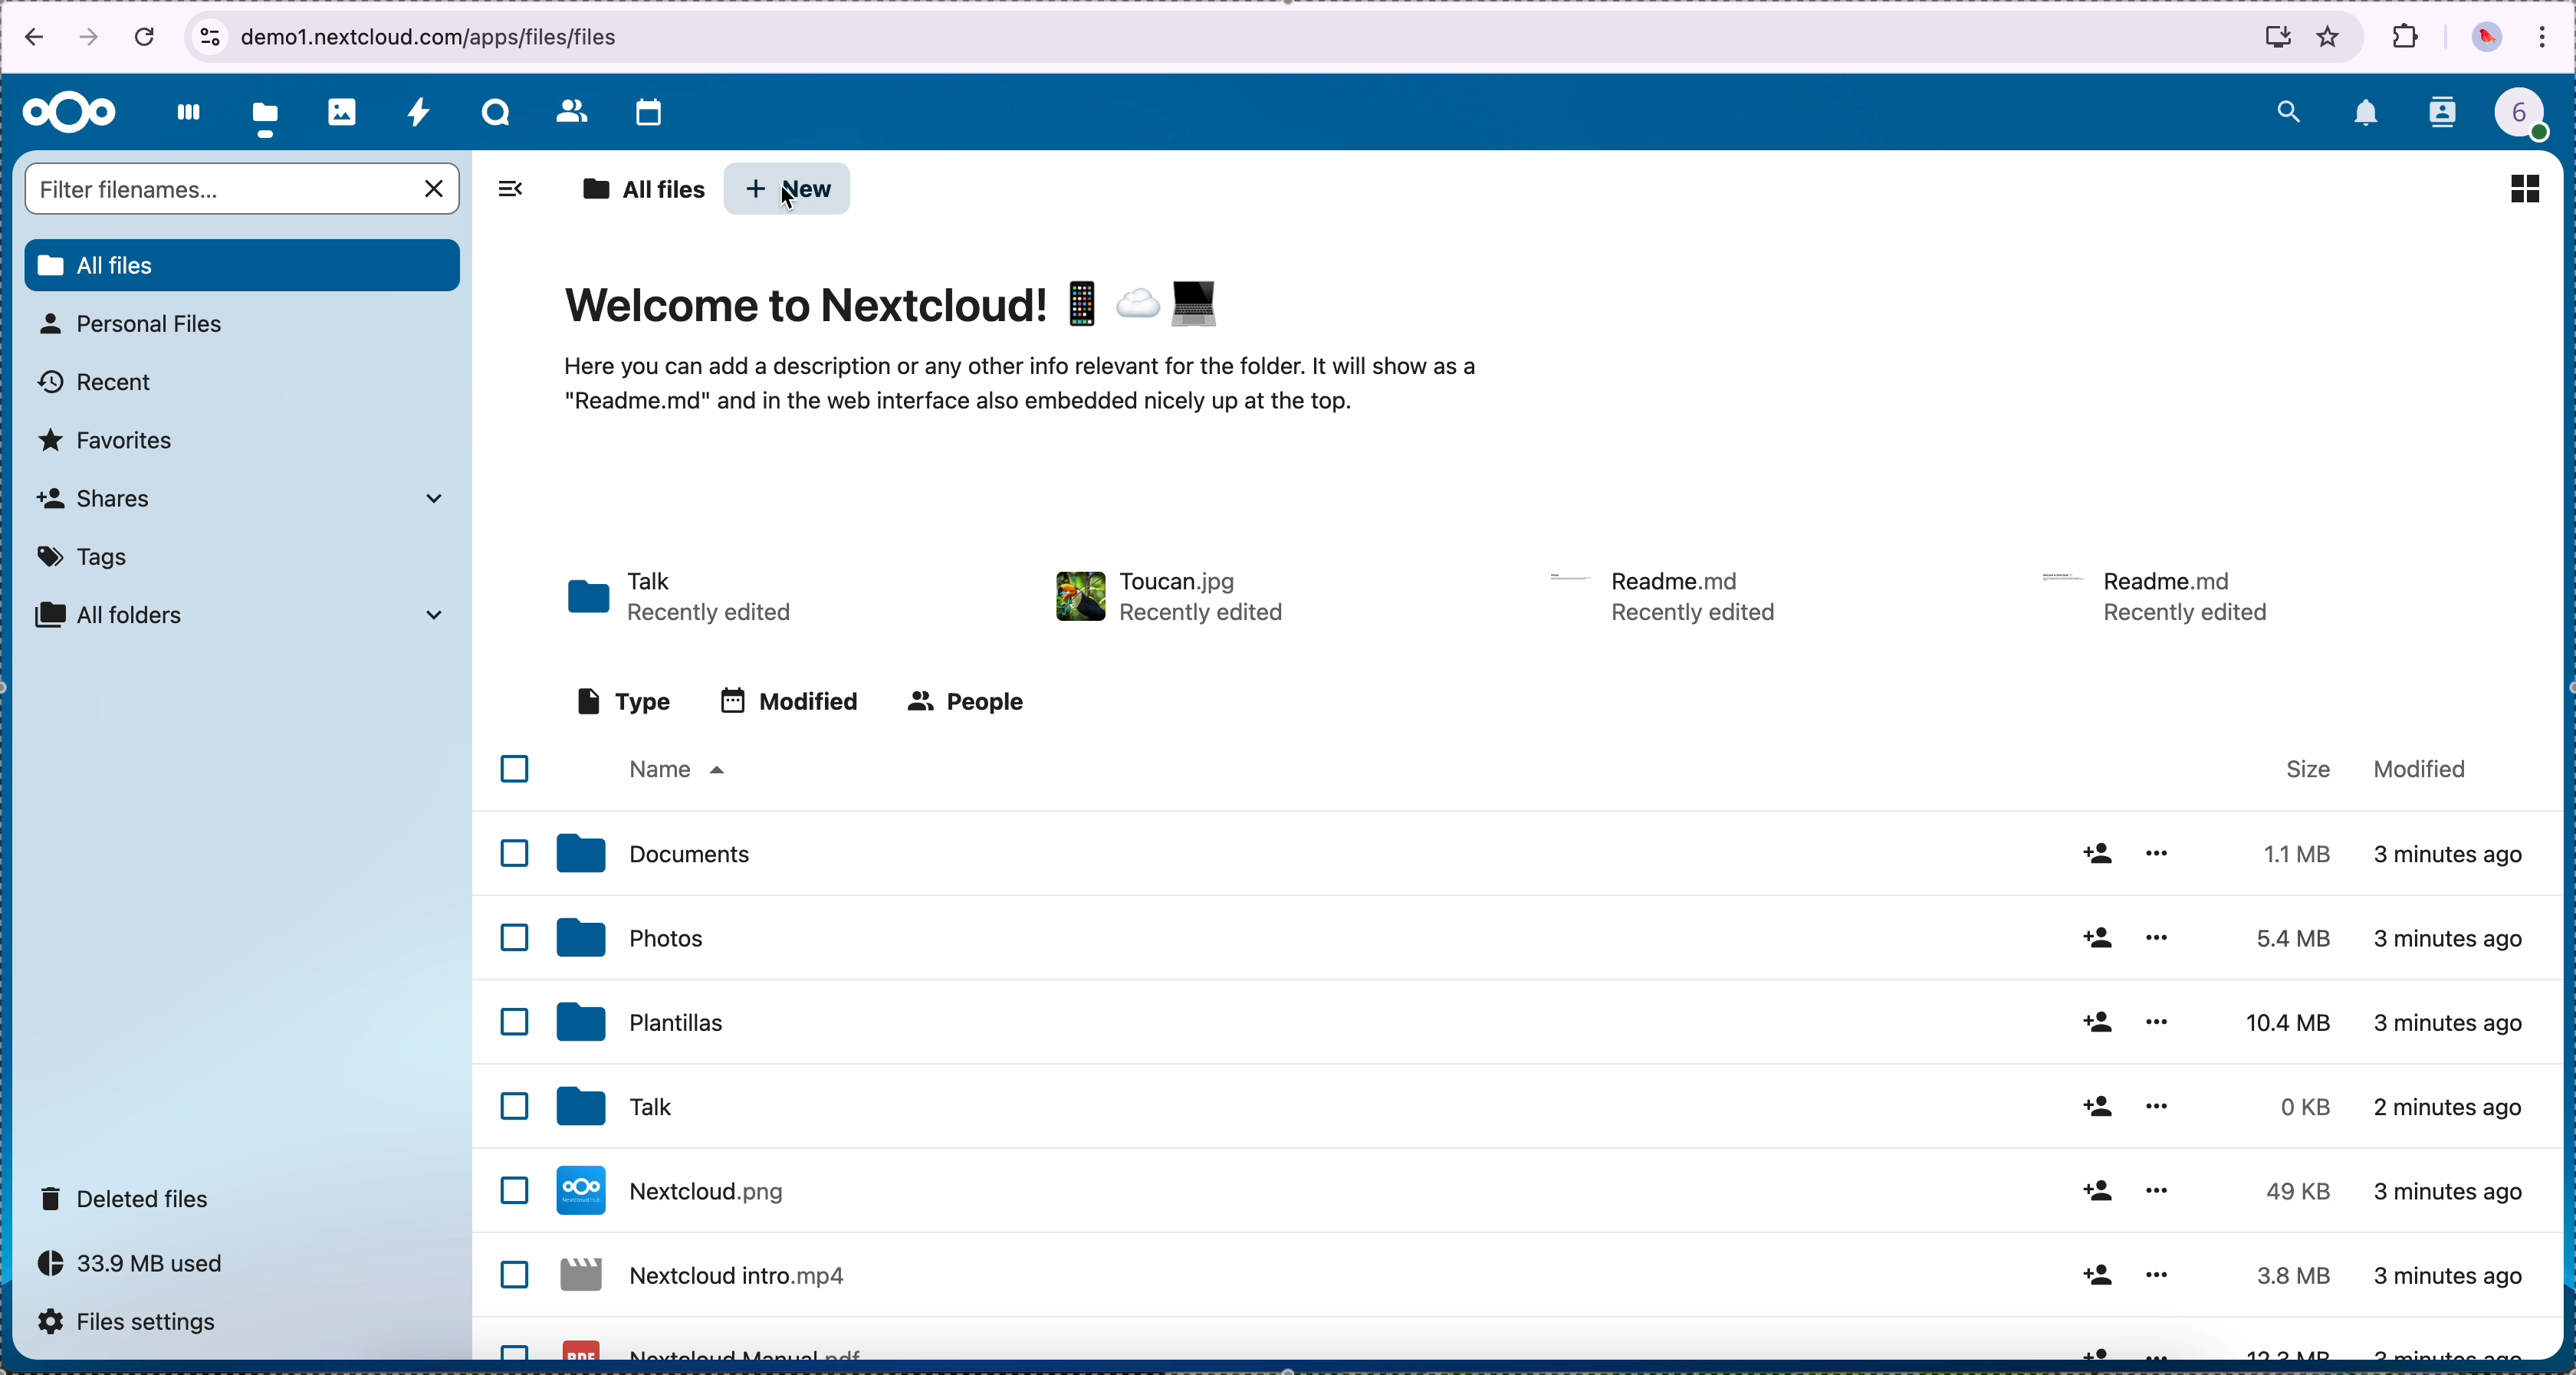  Describe the element at coordinates (2421, 766) in the screenshot. I see `modified` at that location.